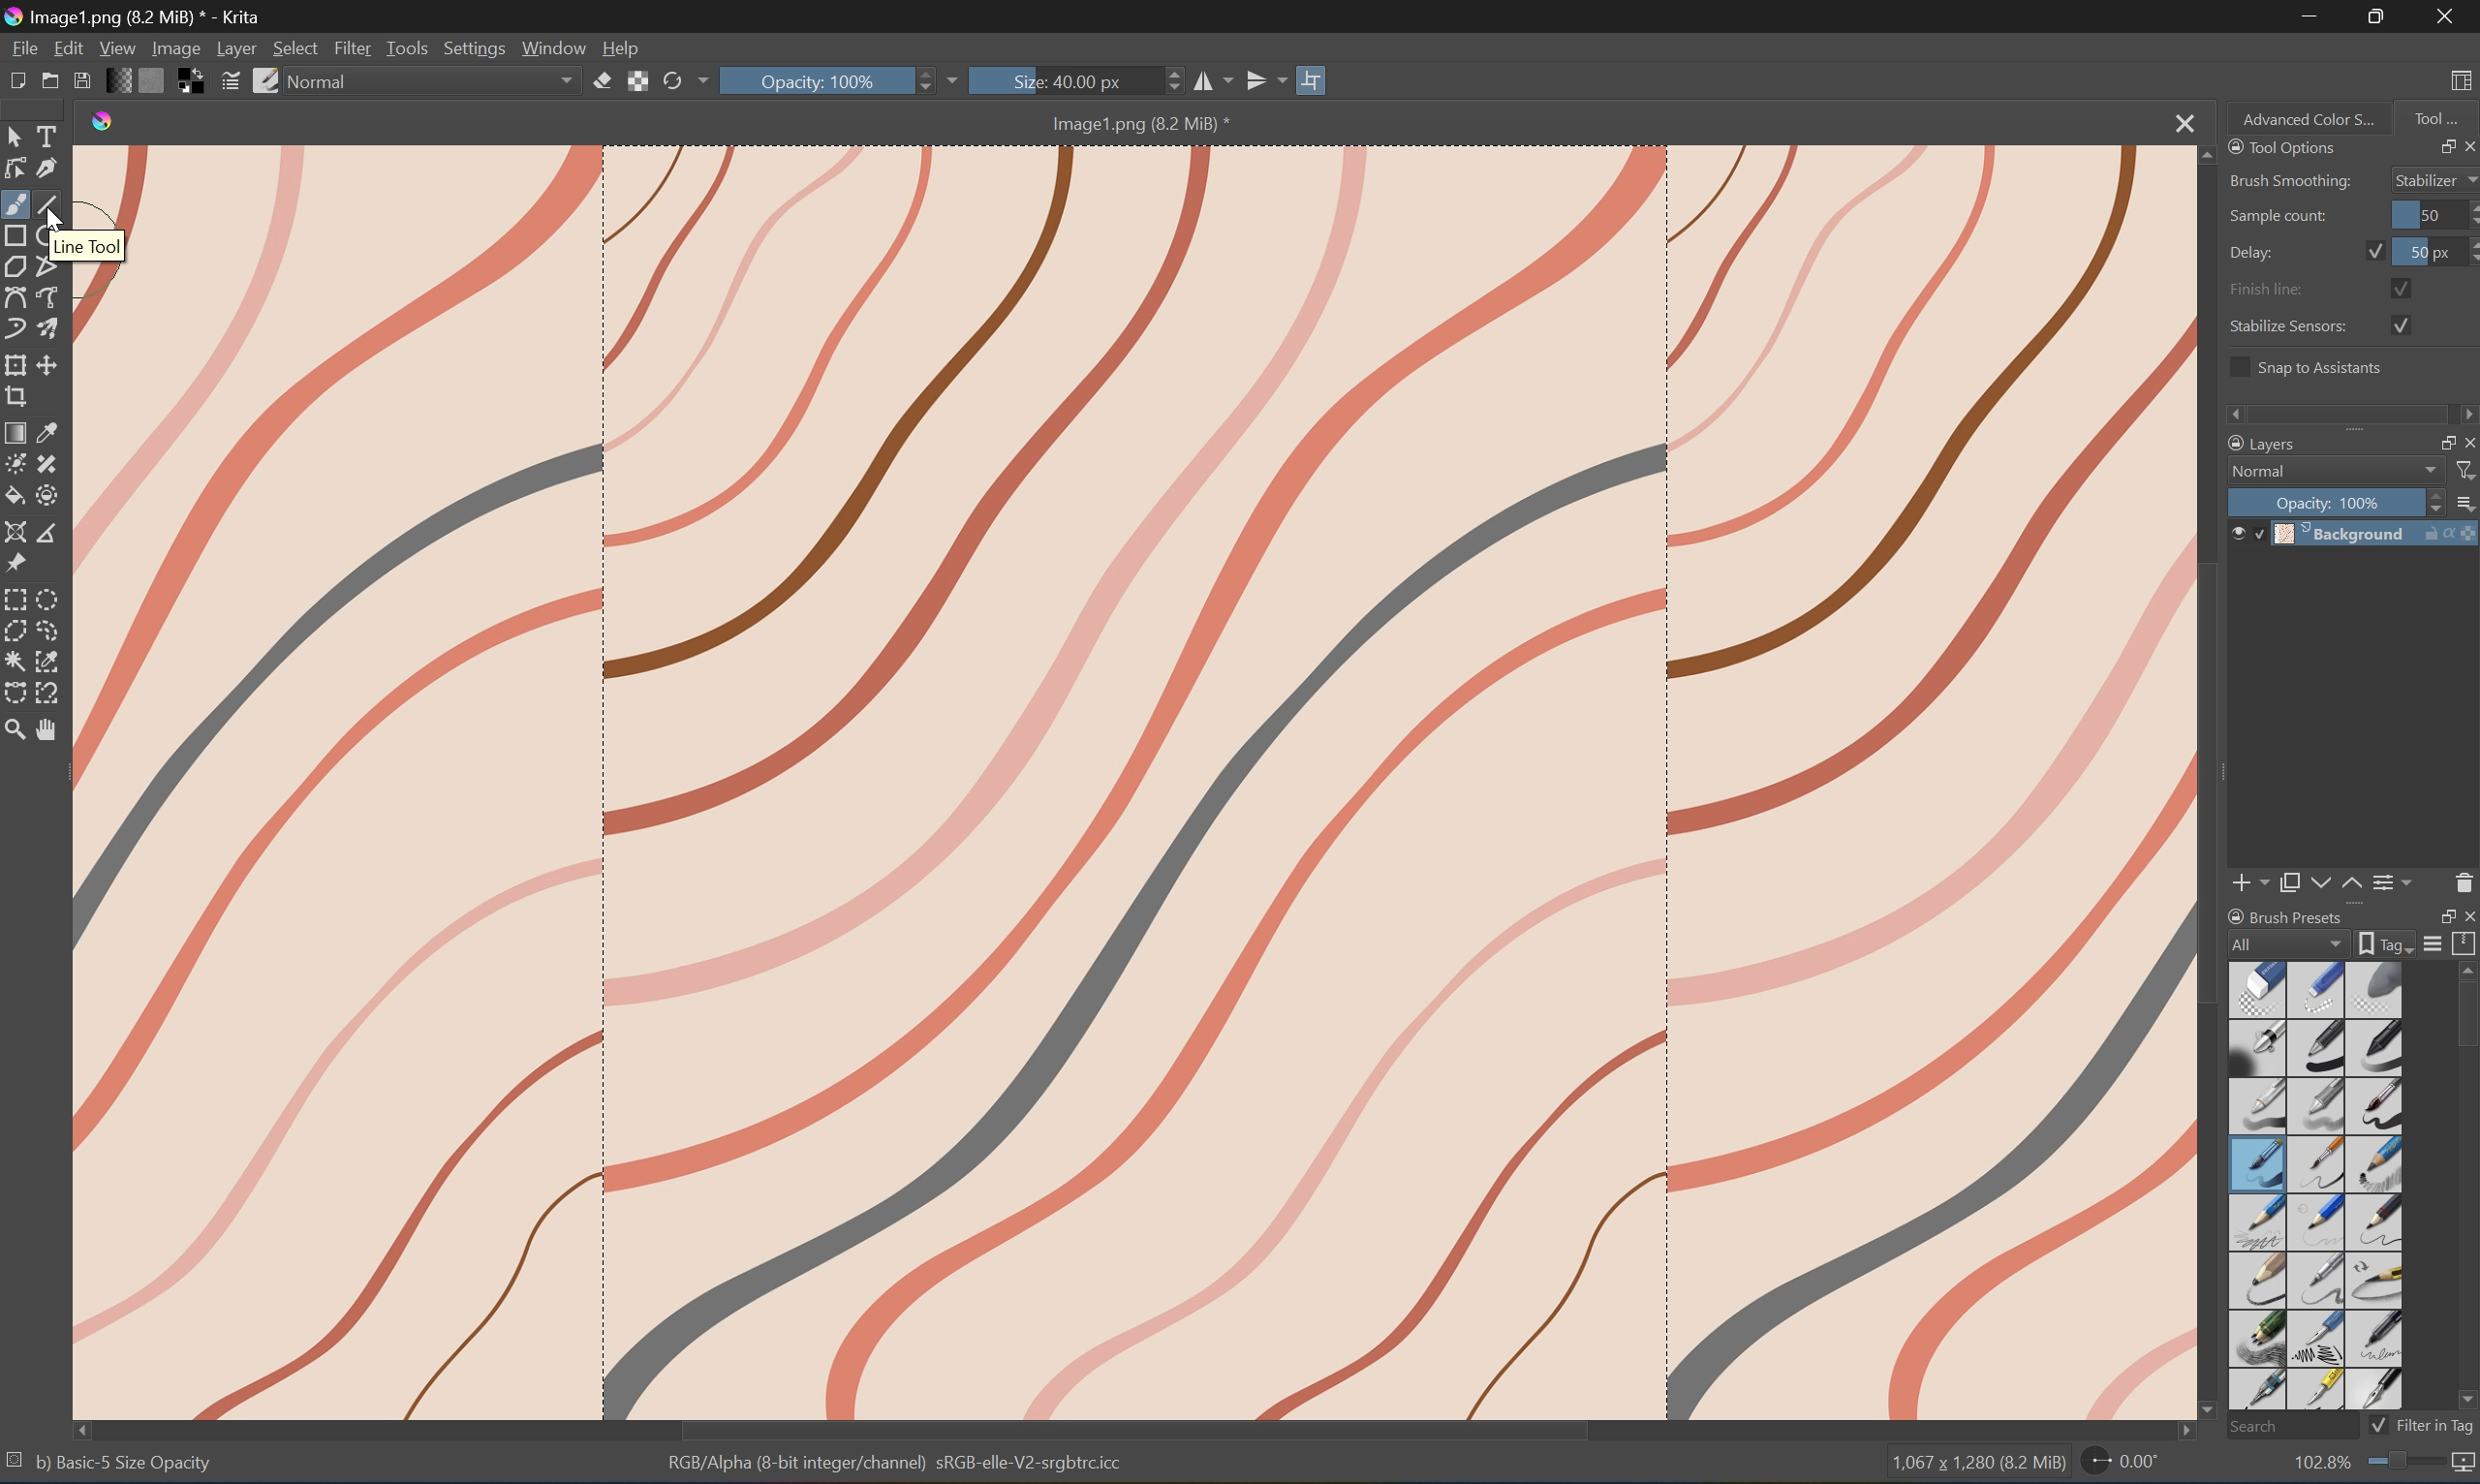 The image size is (2480, 1484). Describe the element at coordinates (2288, 942) in the screenshot. I see `All` at that location.